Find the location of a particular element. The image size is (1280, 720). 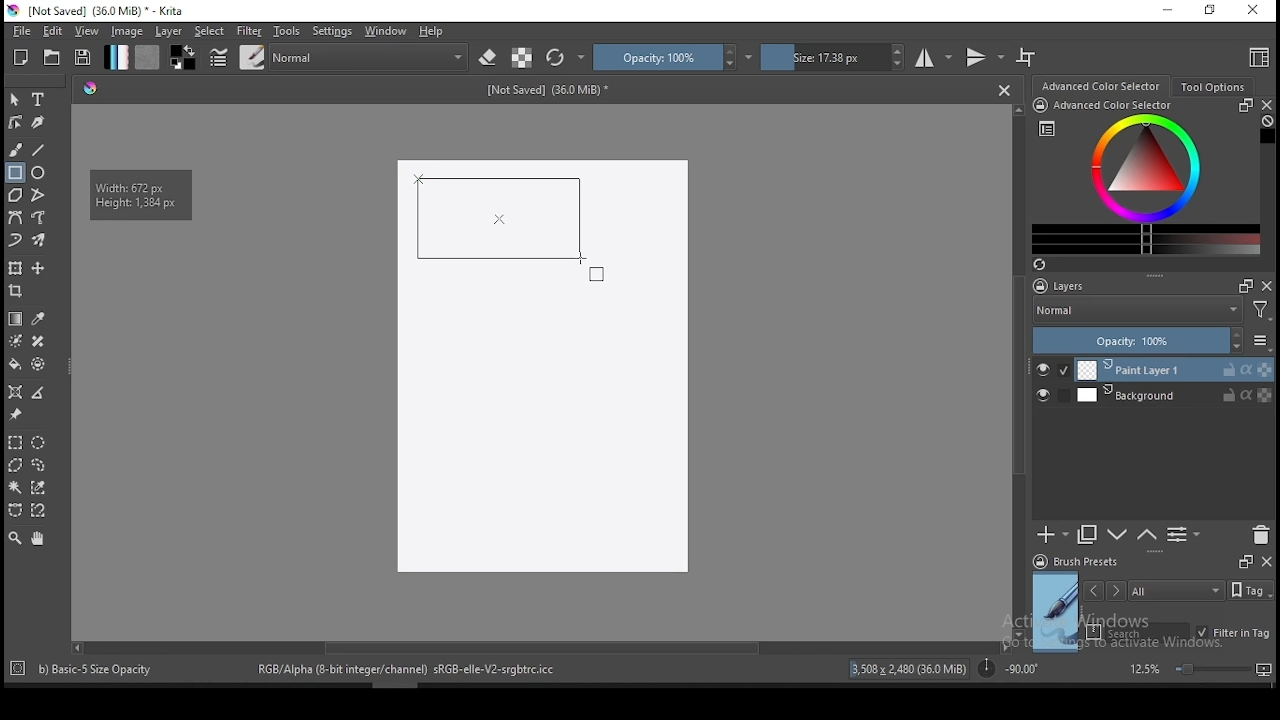

opacity is located at coordinates (1150, 342).